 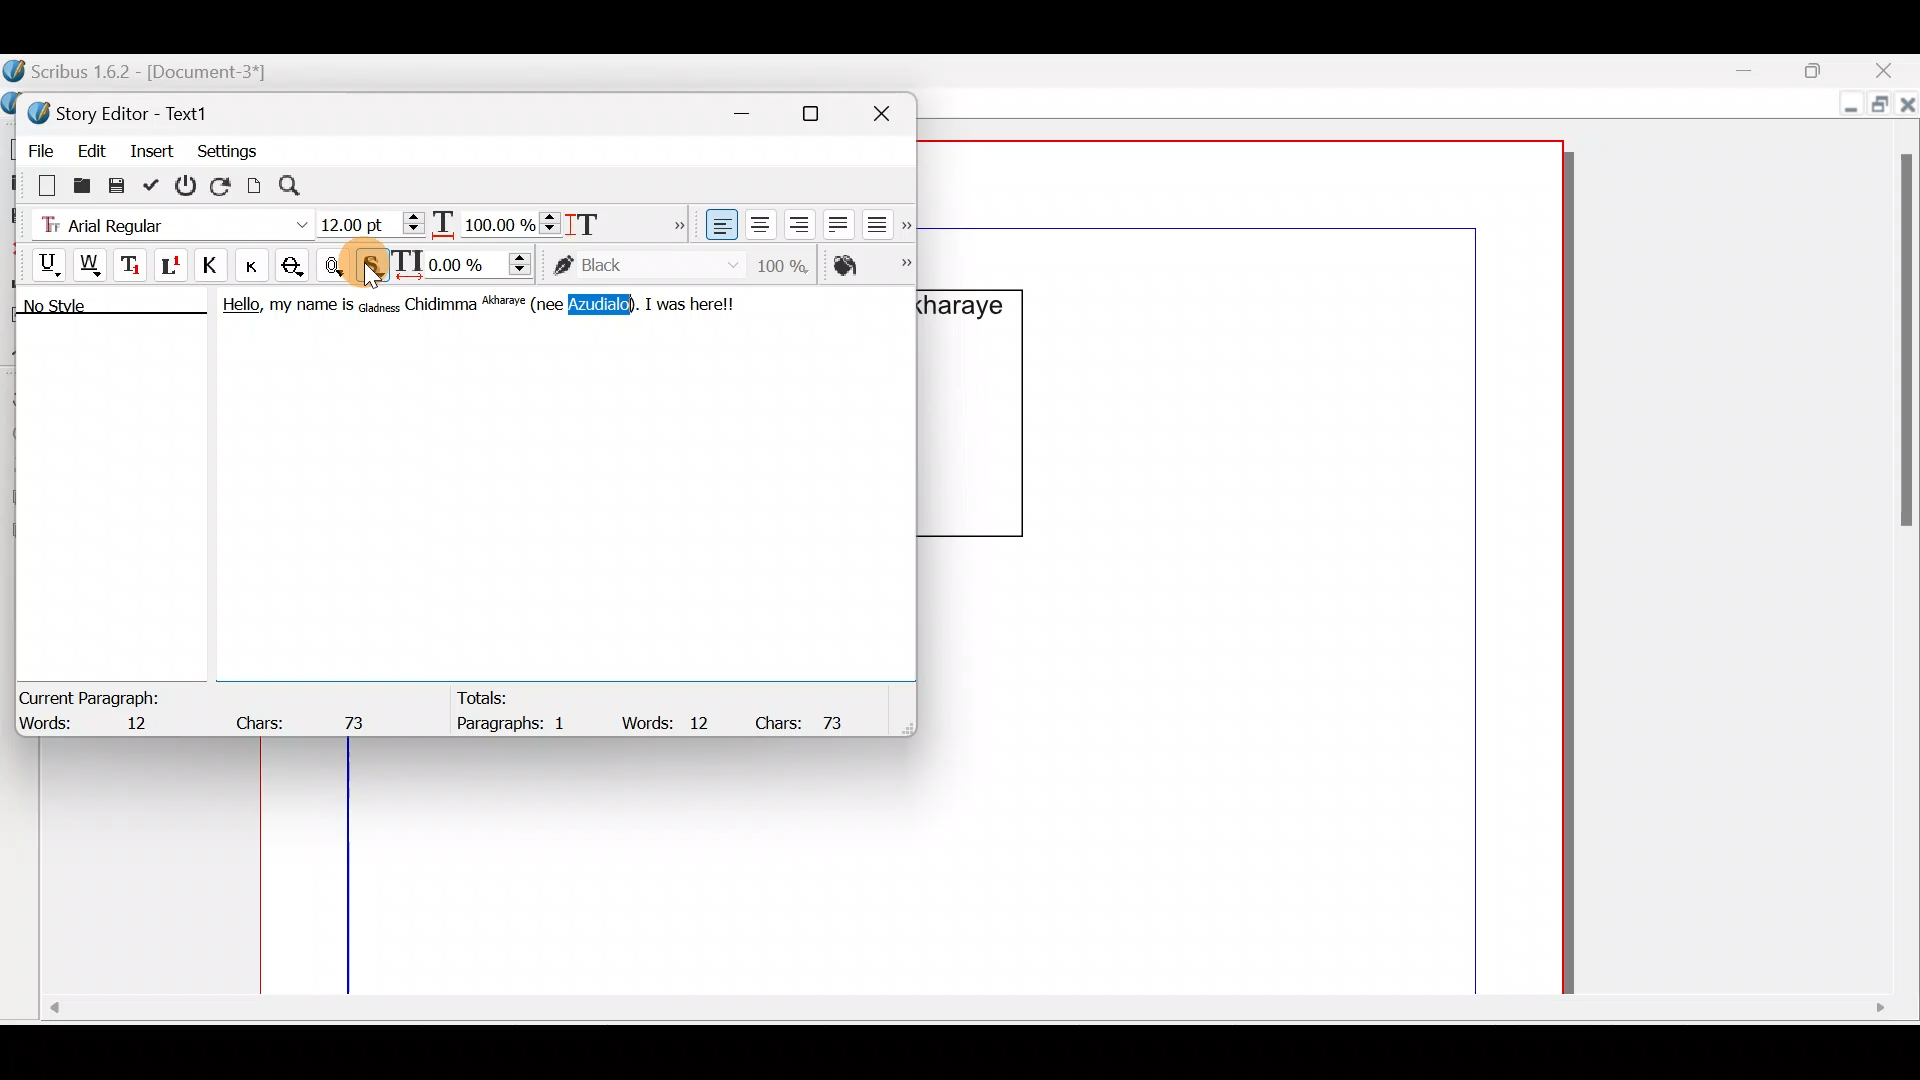 What do you see at coordinates (80, 184) in the screenshot?
I see `Load from file` at bounding box center [80, 184].